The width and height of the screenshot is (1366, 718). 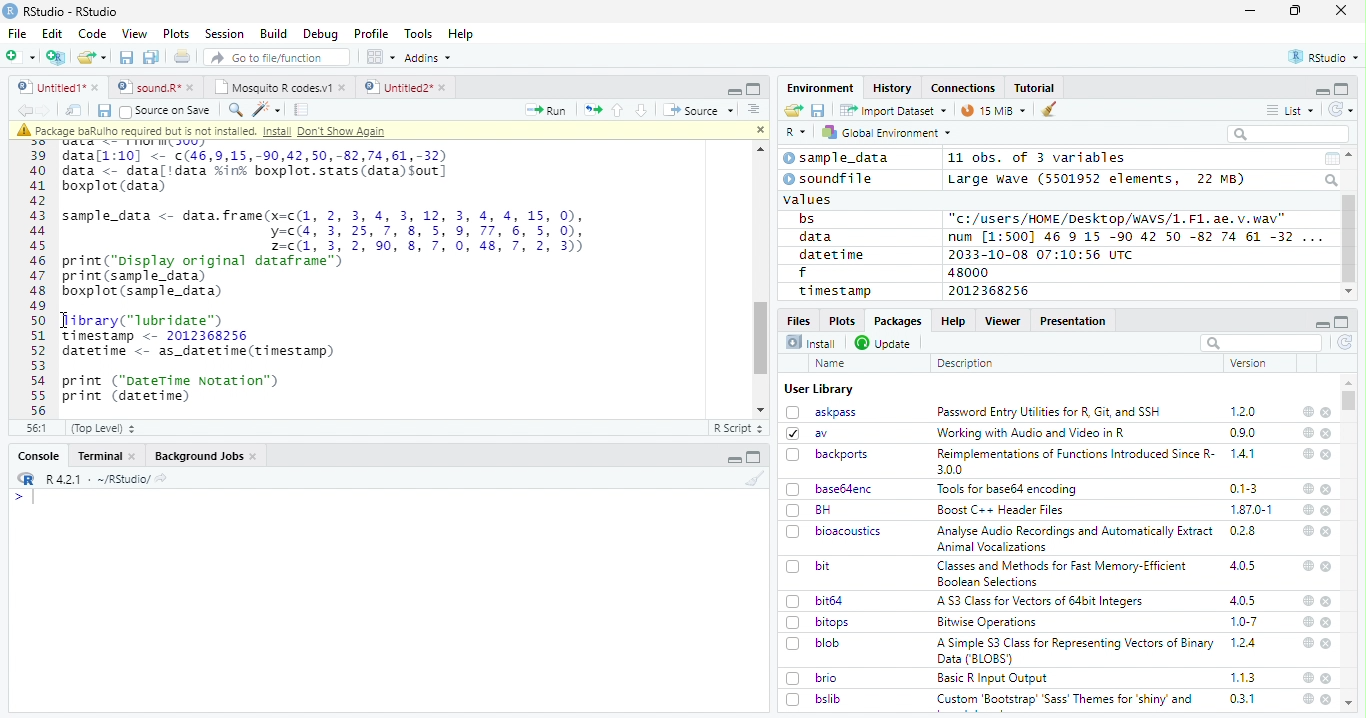 What do you see at coordinates (76, 110) in the screenshot?
I see `Show in new window` at bounding box center [76, 110].